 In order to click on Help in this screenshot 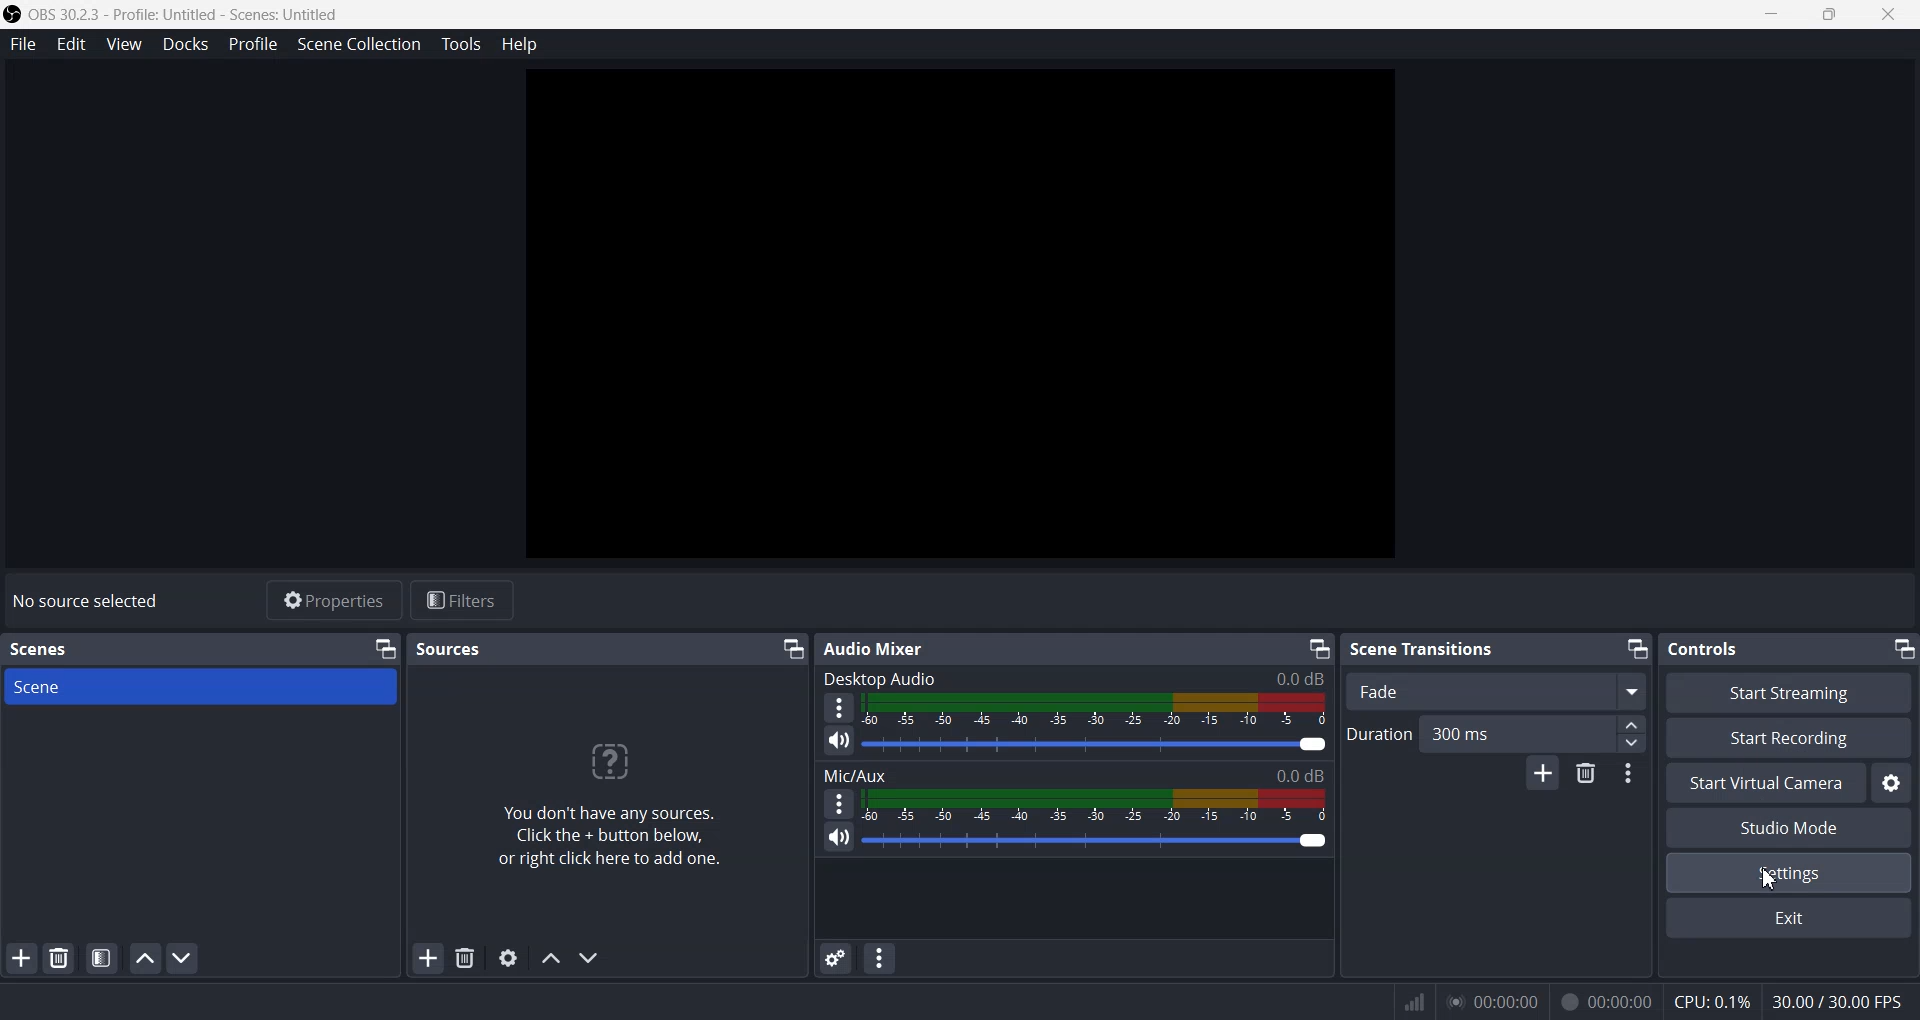, I will do `click(520, 48)`.